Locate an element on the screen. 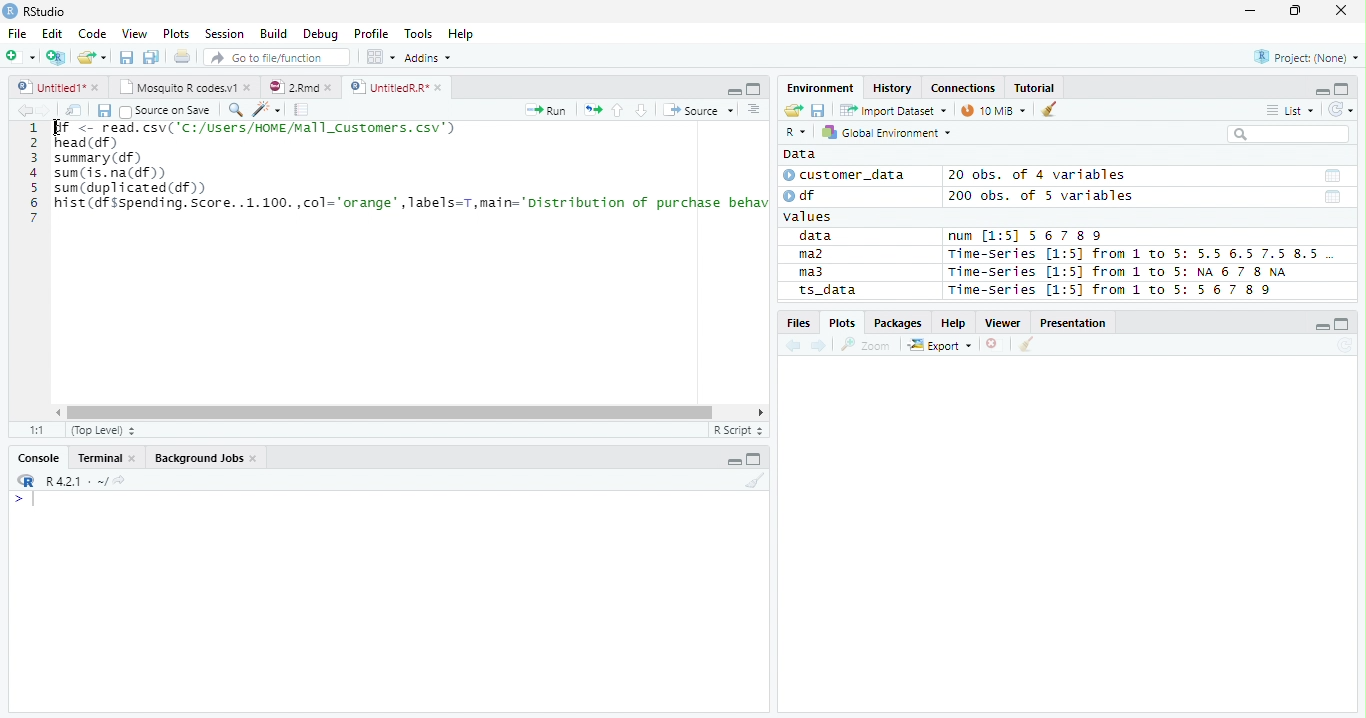  Background jobs is located at coordinates (206, 460).